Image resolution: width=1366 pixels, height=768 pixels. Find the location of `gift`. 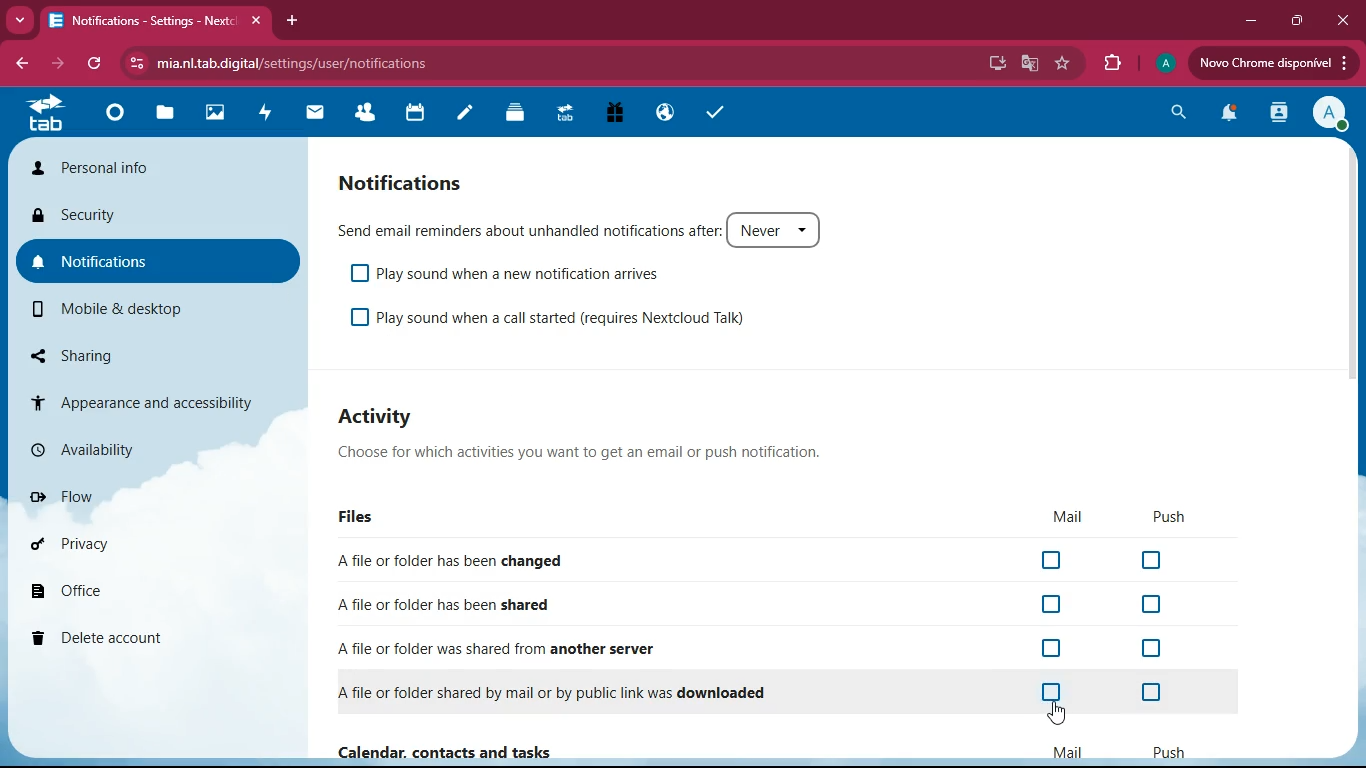

gift is located at coordinates (612, 115).